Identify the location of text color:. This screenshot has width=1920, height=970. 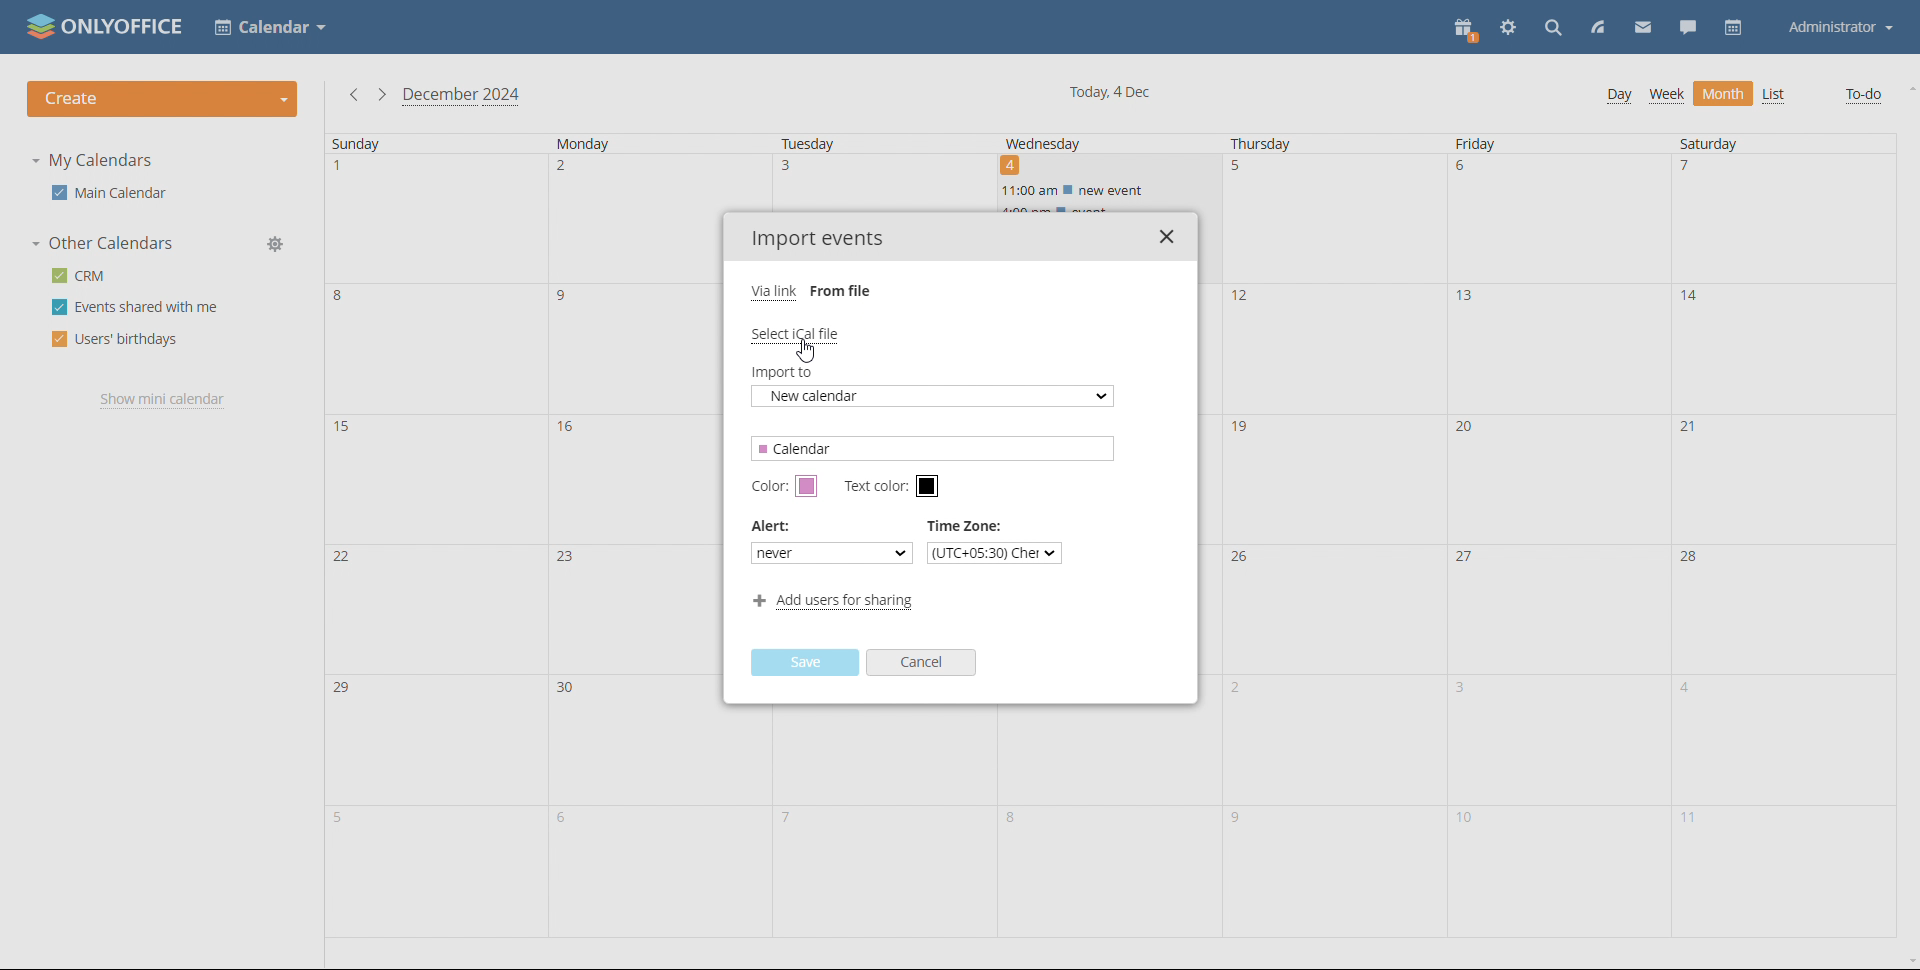
(879, 486).